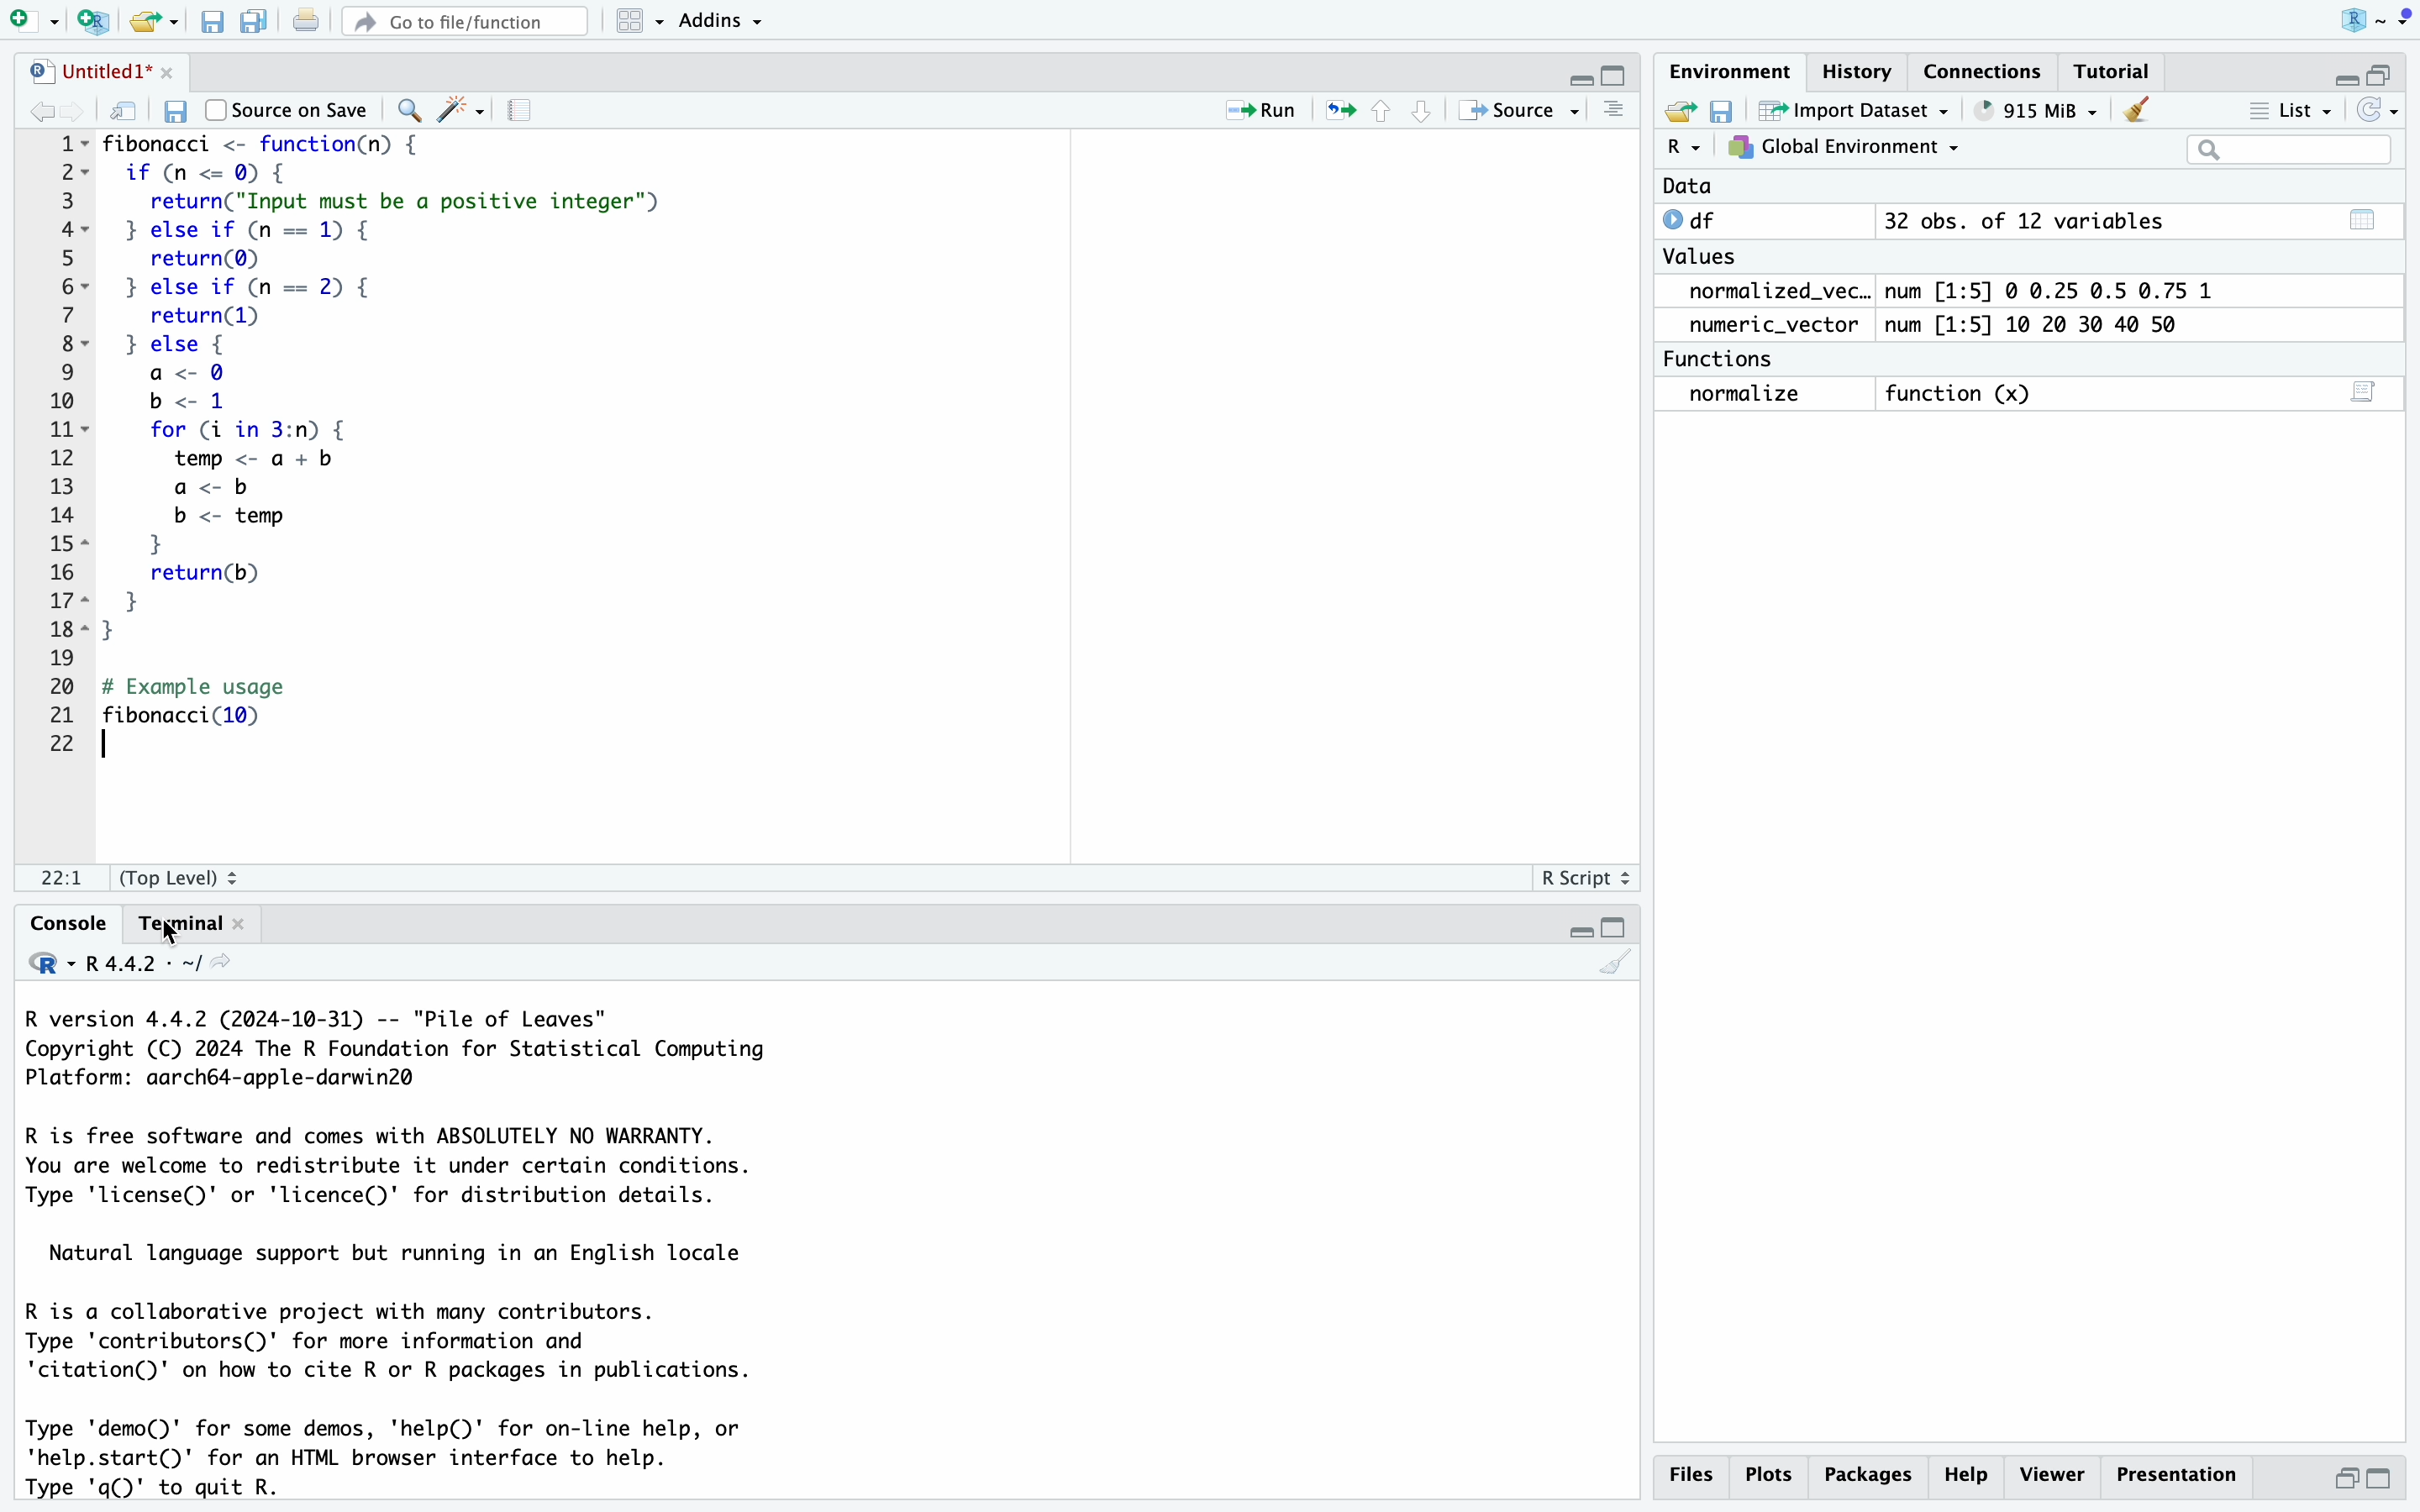 This screenshot has height=1512, width=2420. Describe the element at coordinates (2042, 109) in the screenshot. I see `264 MiB` at that location.